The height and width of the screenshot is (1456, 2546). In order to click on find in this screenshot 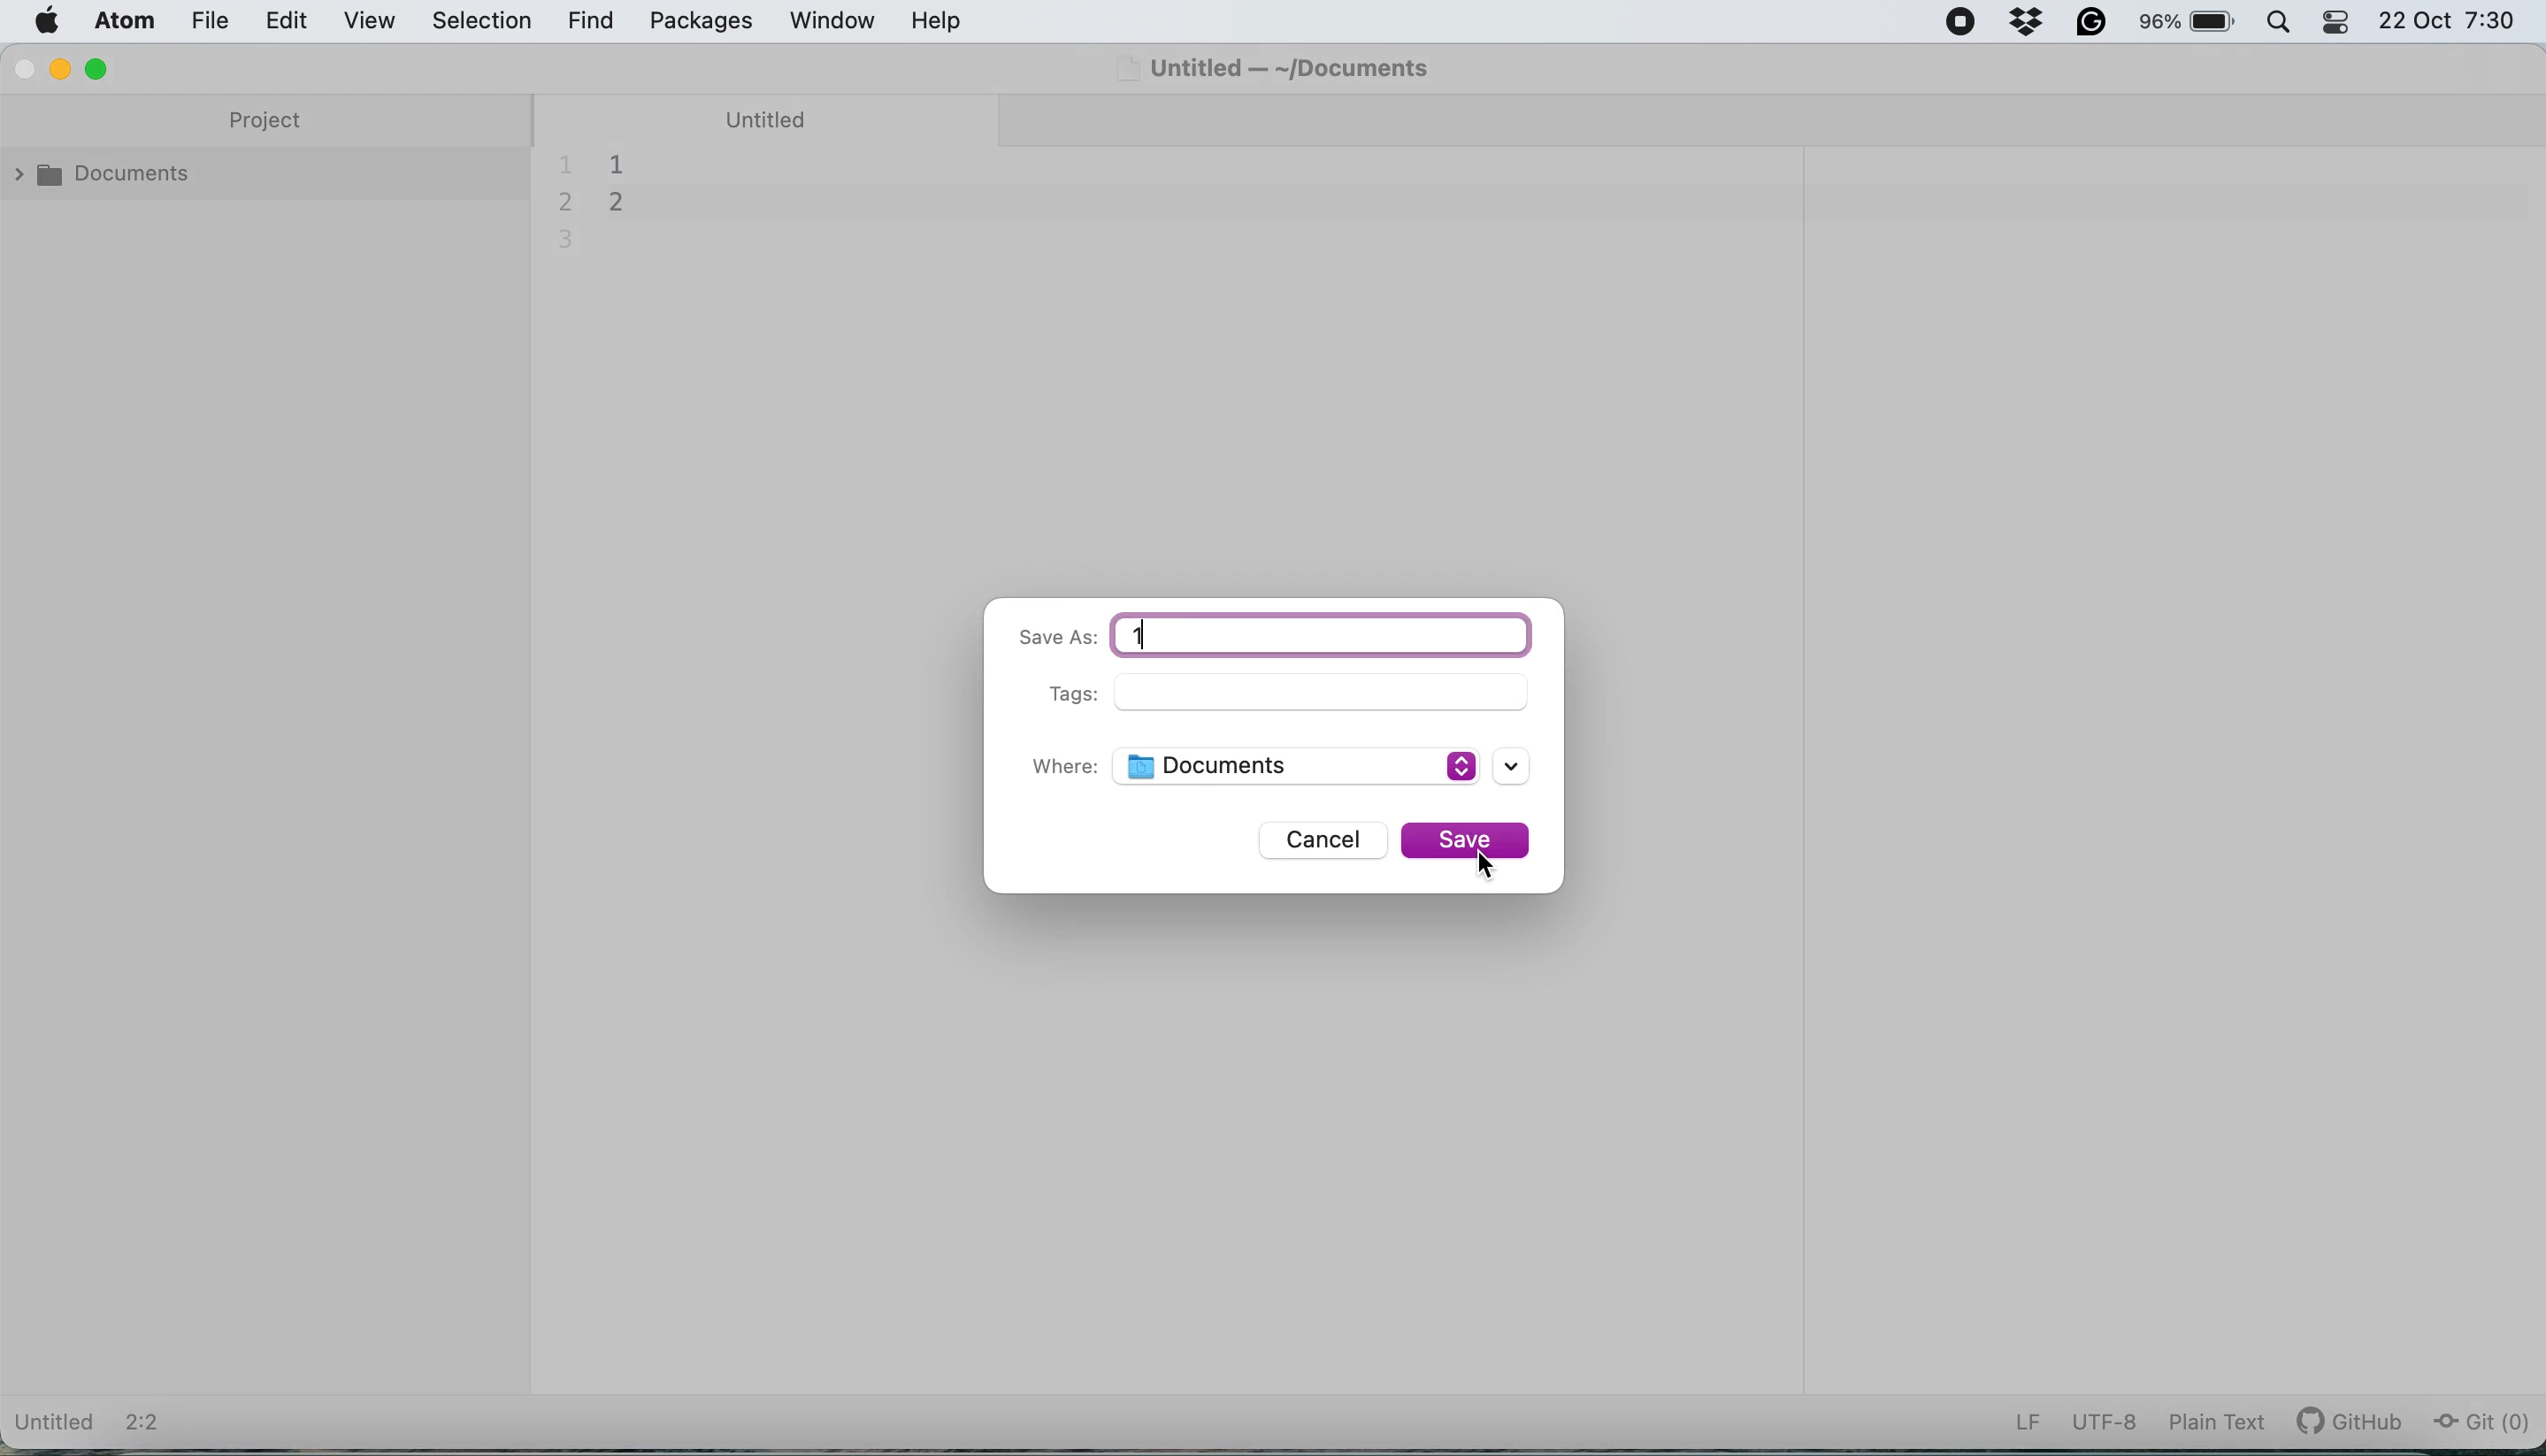, I will do `click(592, 22)`.